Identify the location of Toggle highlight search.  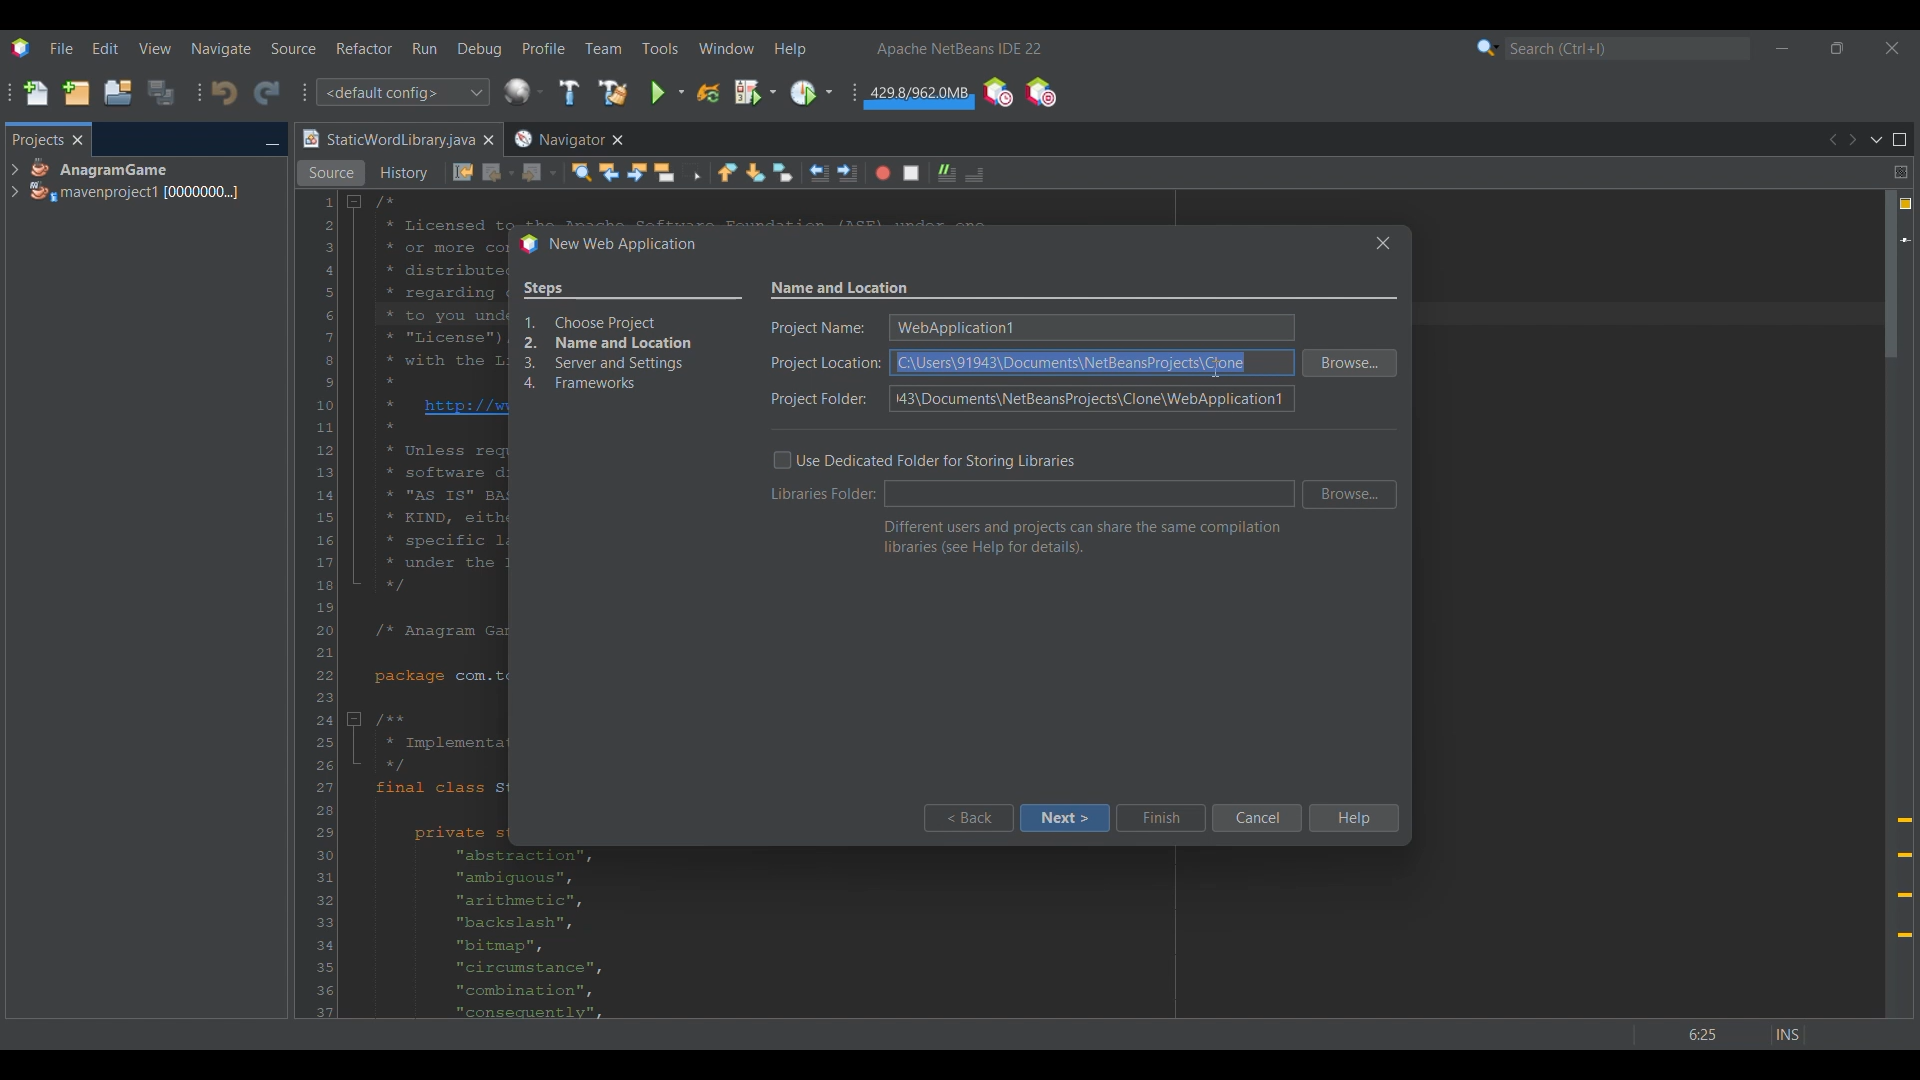
(664, 172).